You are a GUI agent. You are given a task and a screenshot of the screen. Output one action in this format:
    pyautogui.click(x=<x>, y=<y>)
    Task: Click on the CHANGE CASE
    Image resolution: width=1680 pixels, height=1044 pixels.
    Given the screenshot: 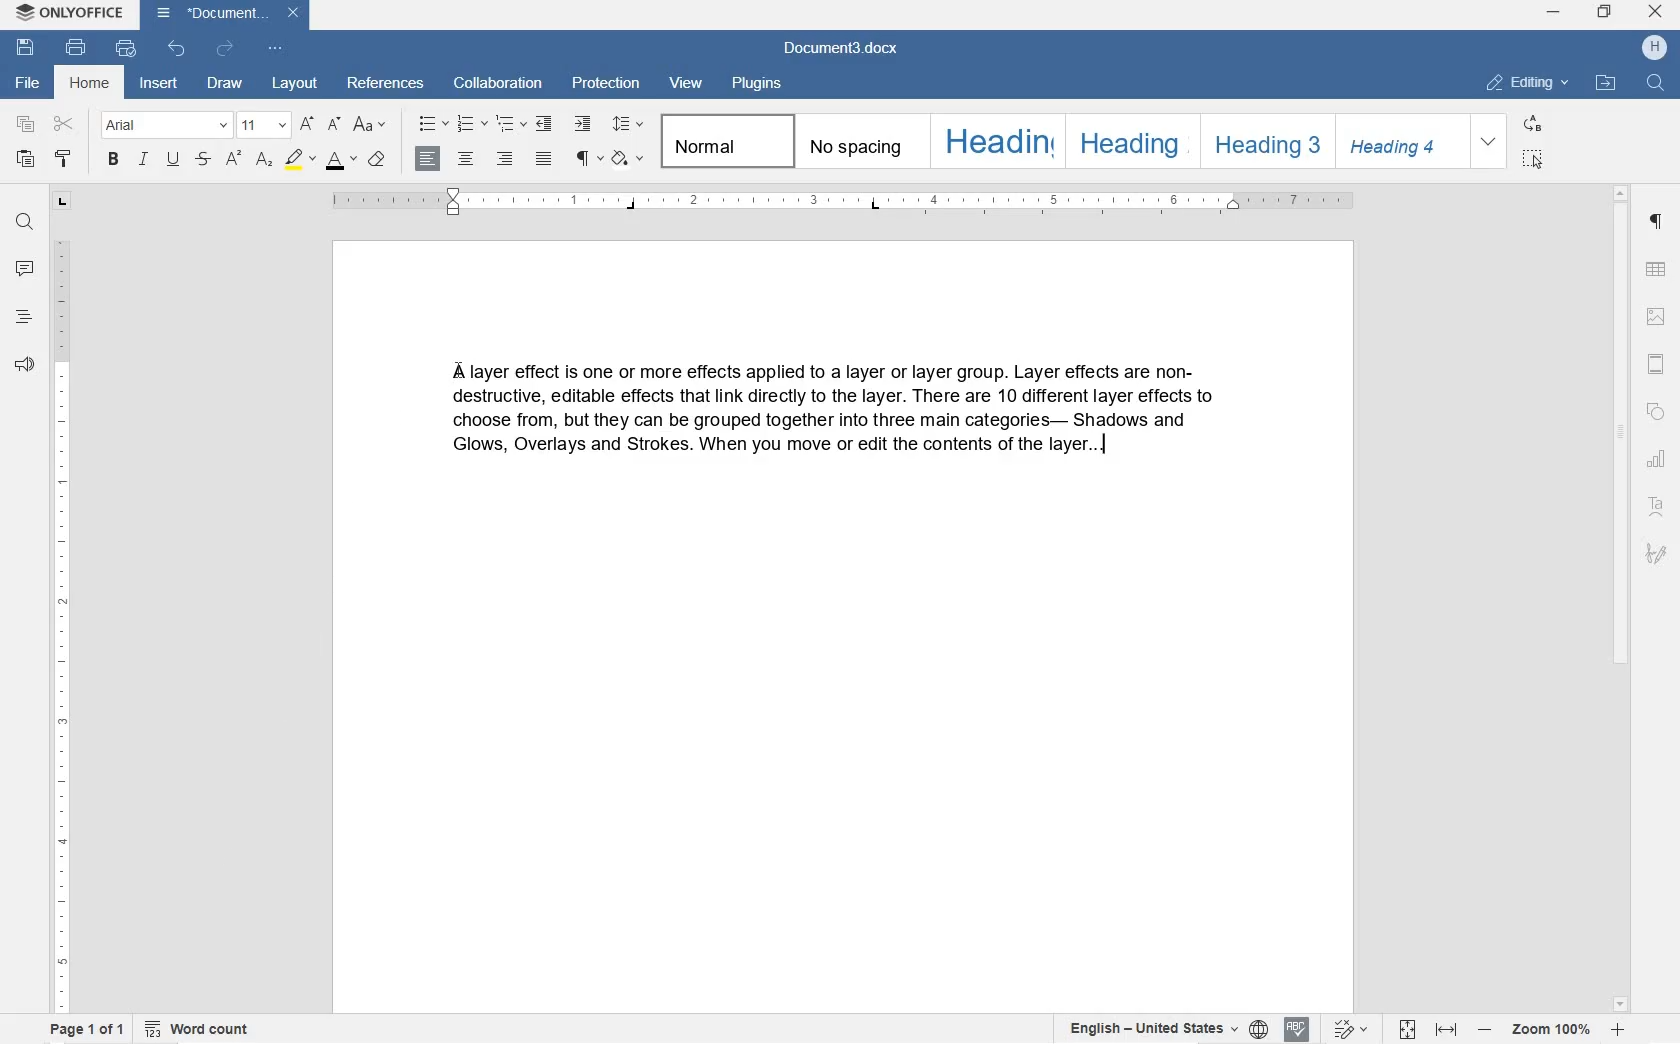 What is the action you would take?
    pyautogui.click(x=373, y=126)
    